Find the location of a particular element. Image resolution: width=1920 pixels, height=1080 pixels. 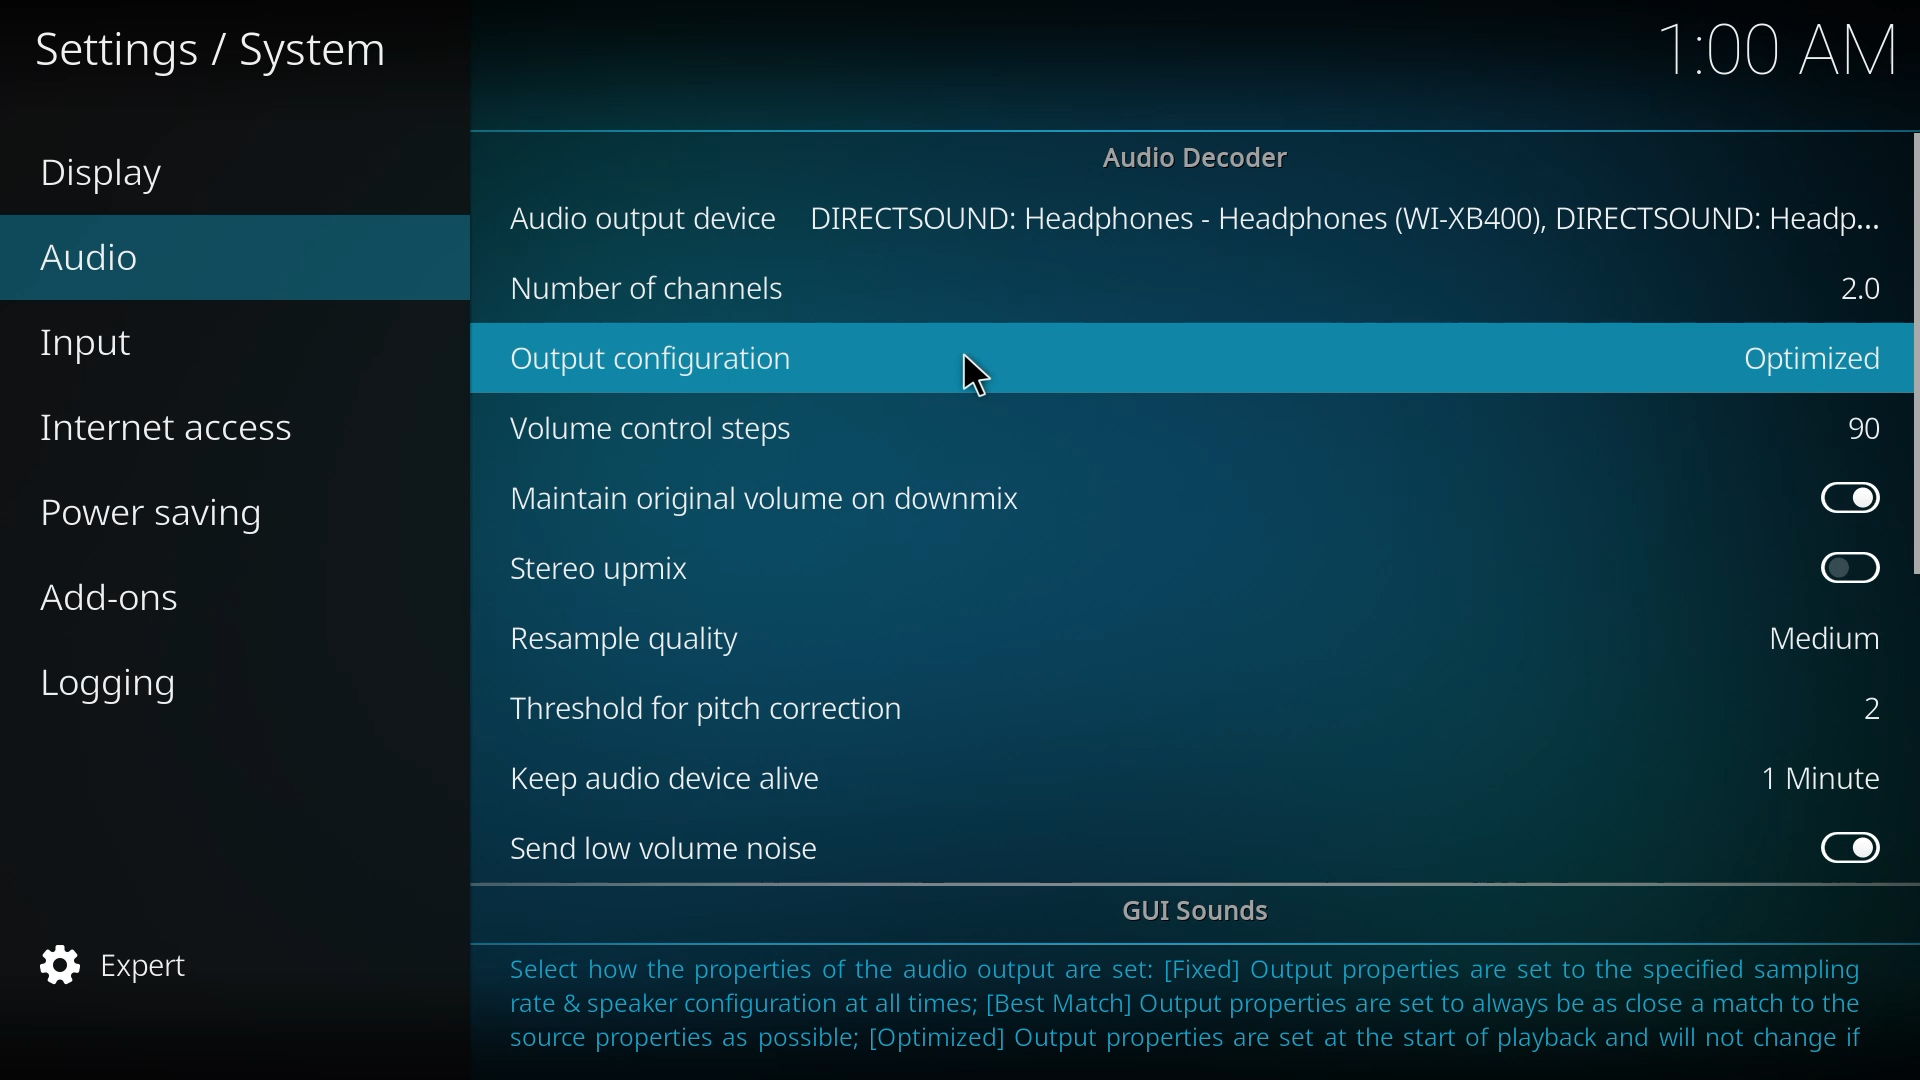

decoder is located at coordinates (1190, 154).